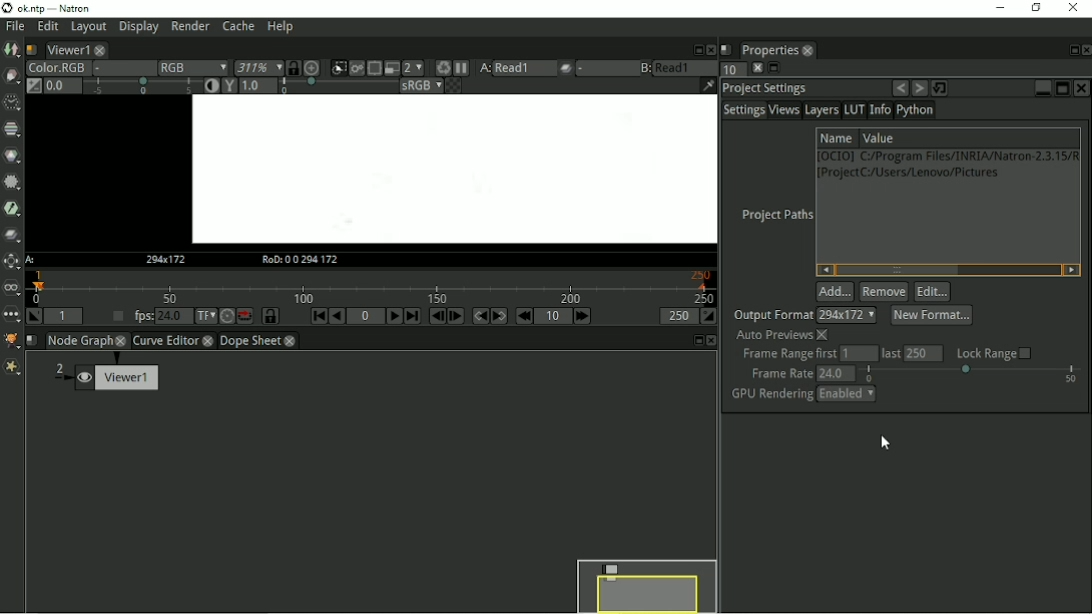  What do you see at coordinates (171, 259) in the screenshot?
I see `HD` at bounding box center [171, 259].